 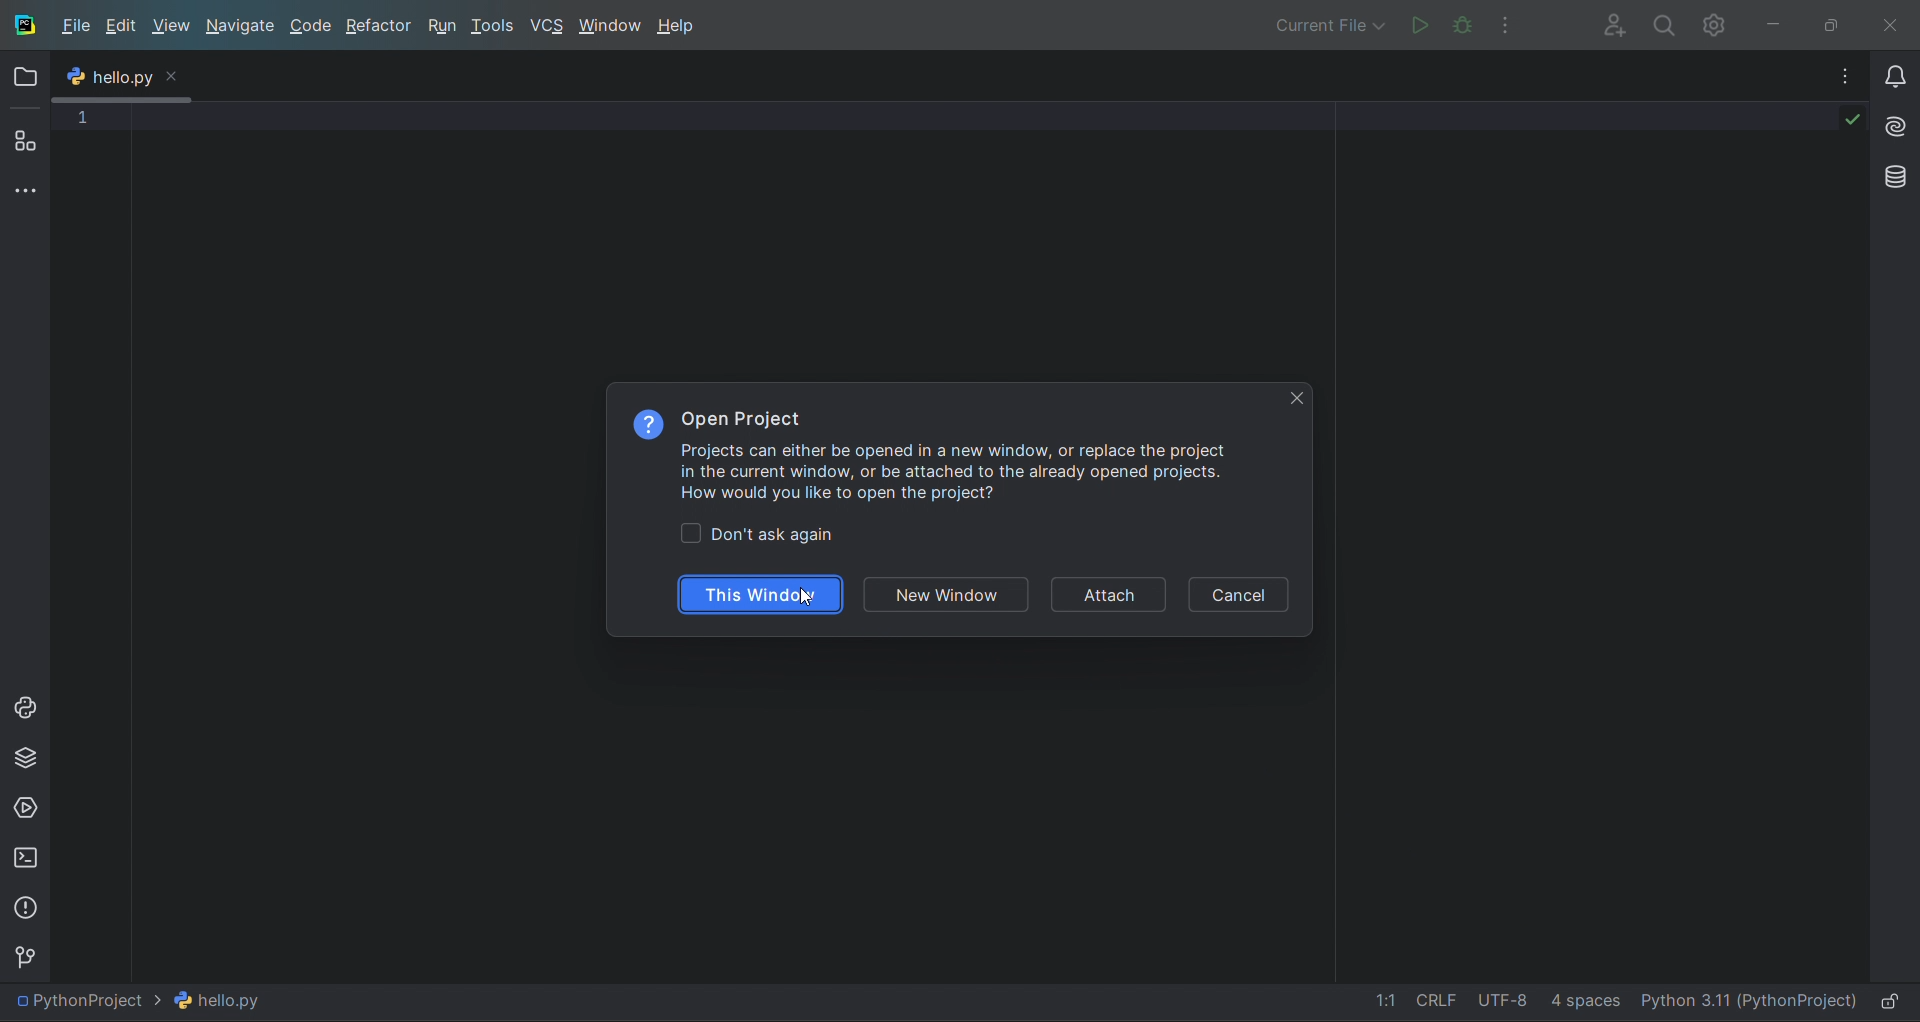 I want to click on notifications, so click(x=1891, y=69).